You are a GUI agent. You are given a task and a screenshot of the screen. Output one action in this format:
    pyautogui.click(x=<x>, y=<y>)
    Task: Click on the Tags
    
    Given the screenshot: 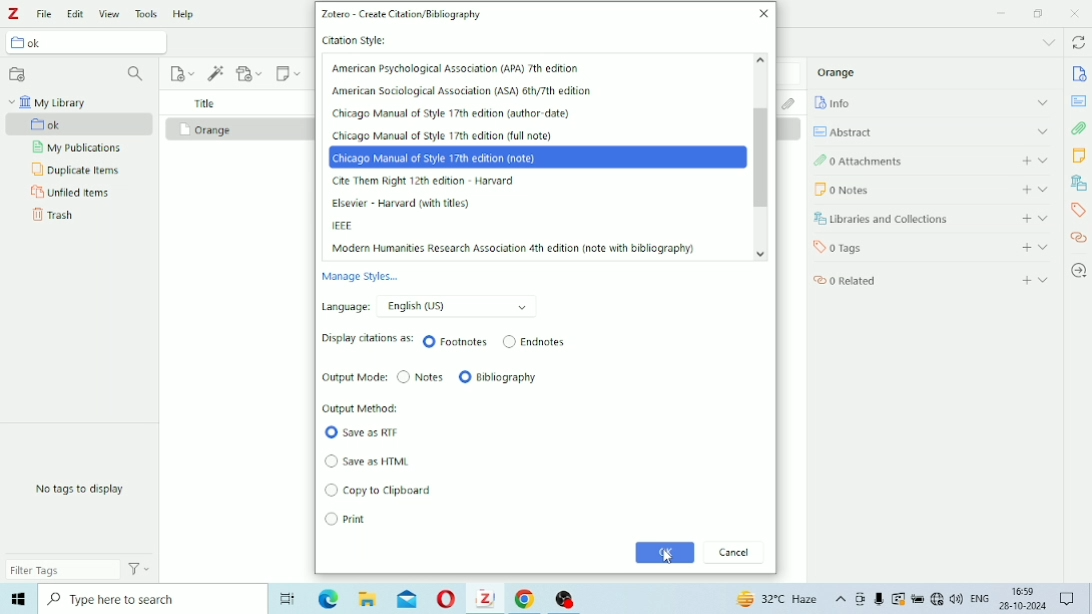 What is the action you would take?
    pyautogui.click(x=1079, y=211)
    